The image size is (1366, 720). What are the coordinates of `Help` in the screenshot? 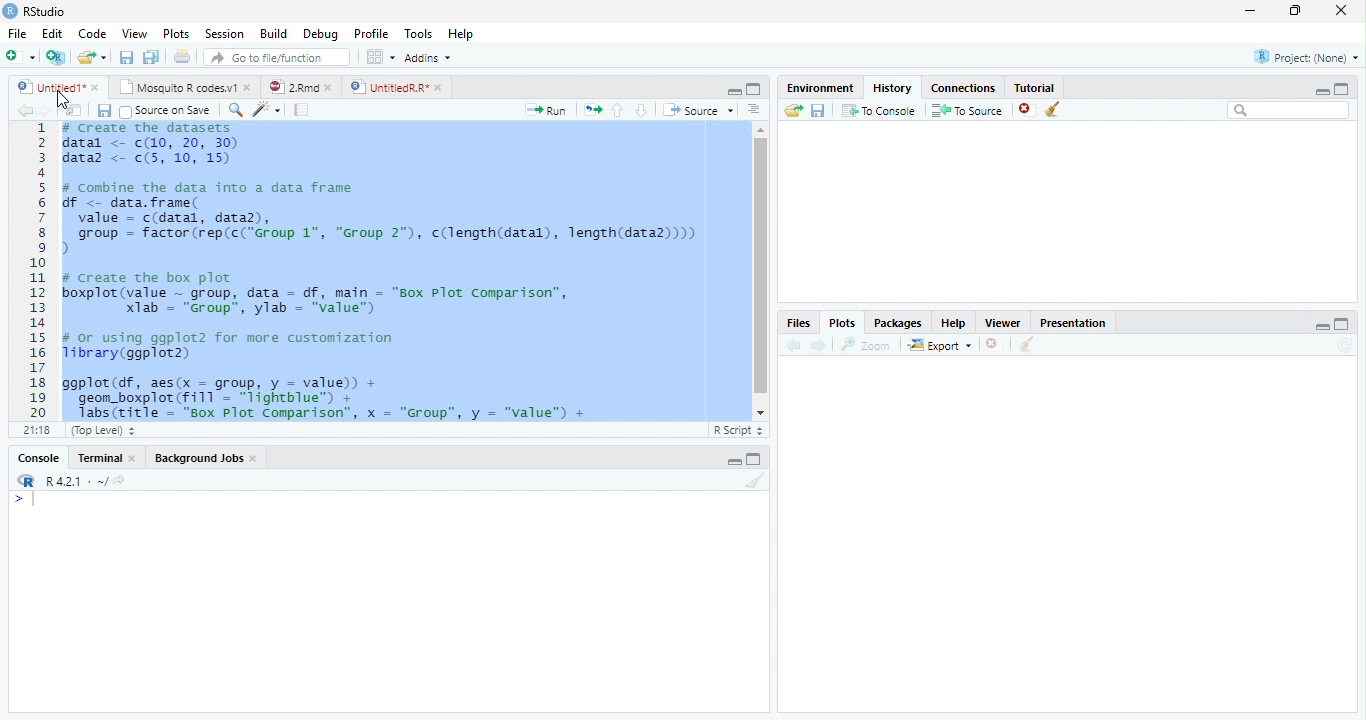 It's located at (461, 33).